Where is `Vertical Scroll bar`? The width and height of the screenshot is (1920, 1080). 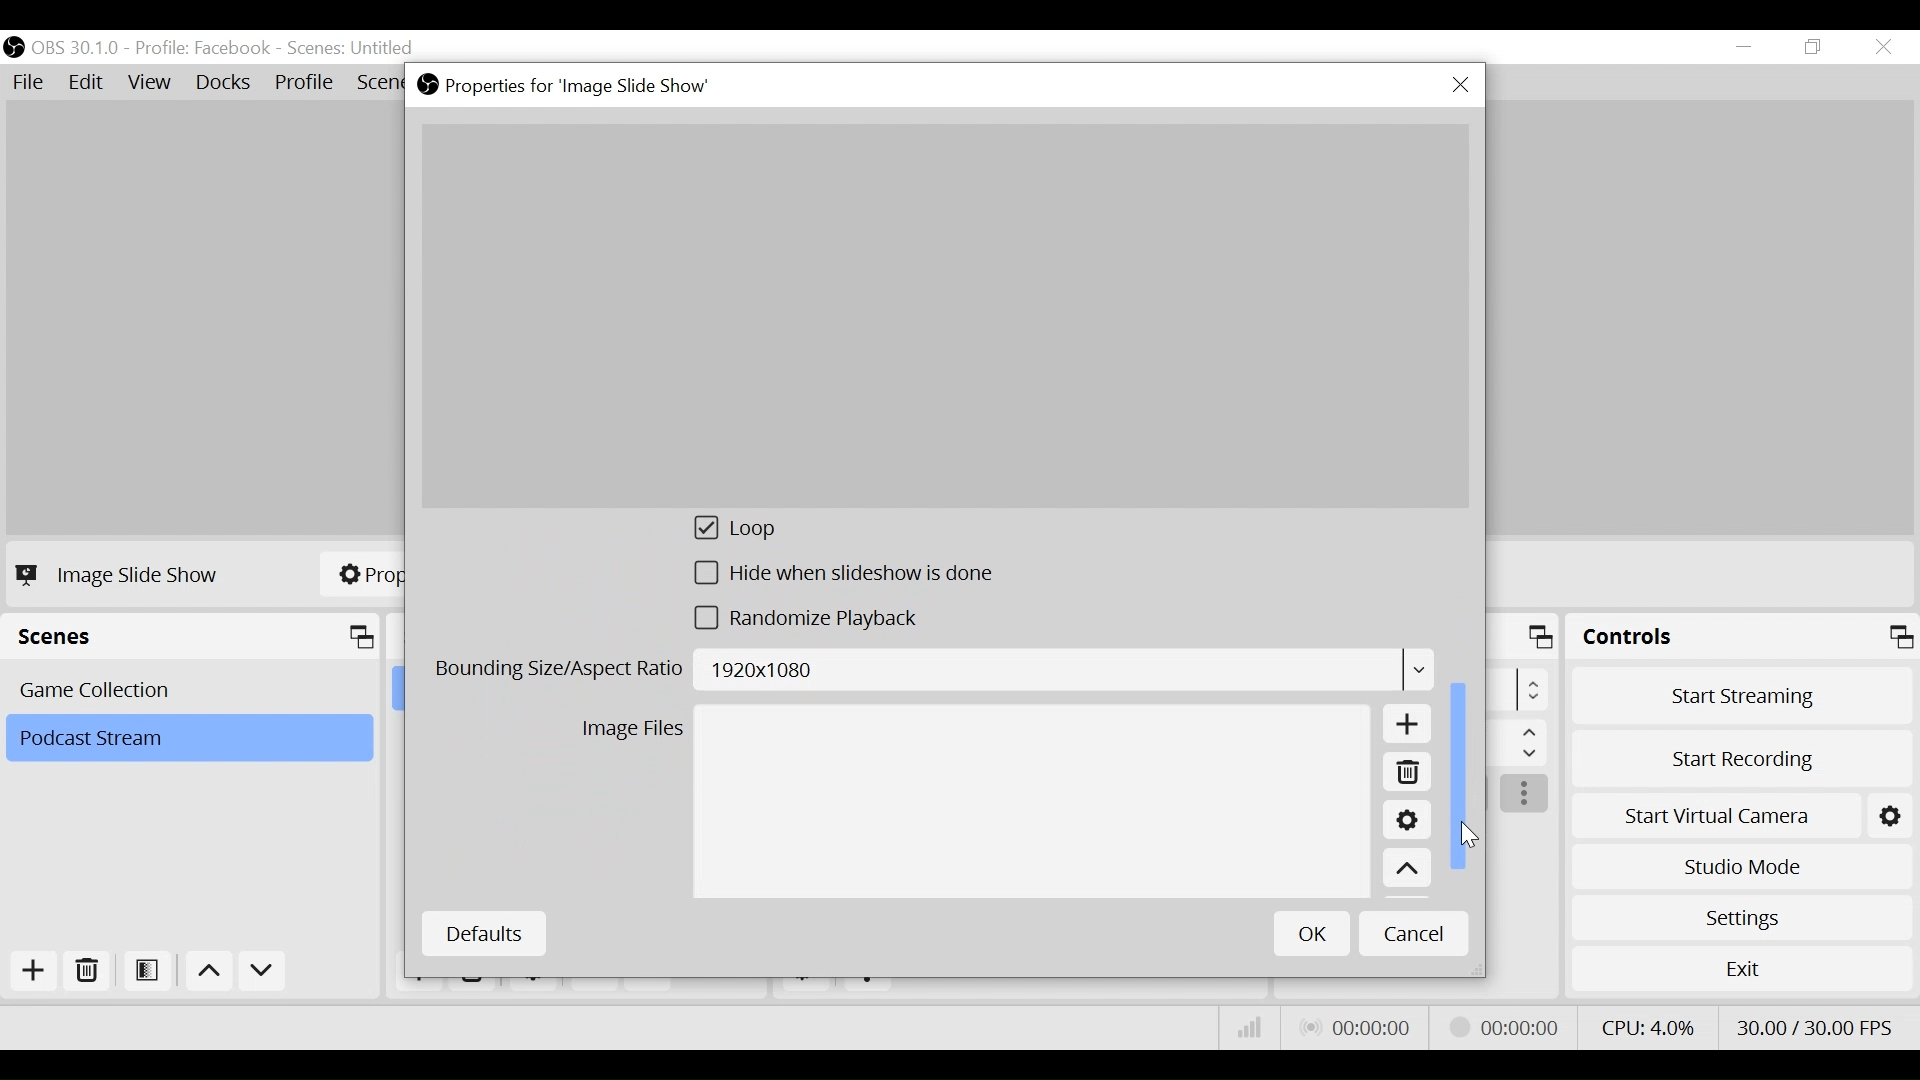
Vertical Scroll bar is located at coordinates (1463, 774).